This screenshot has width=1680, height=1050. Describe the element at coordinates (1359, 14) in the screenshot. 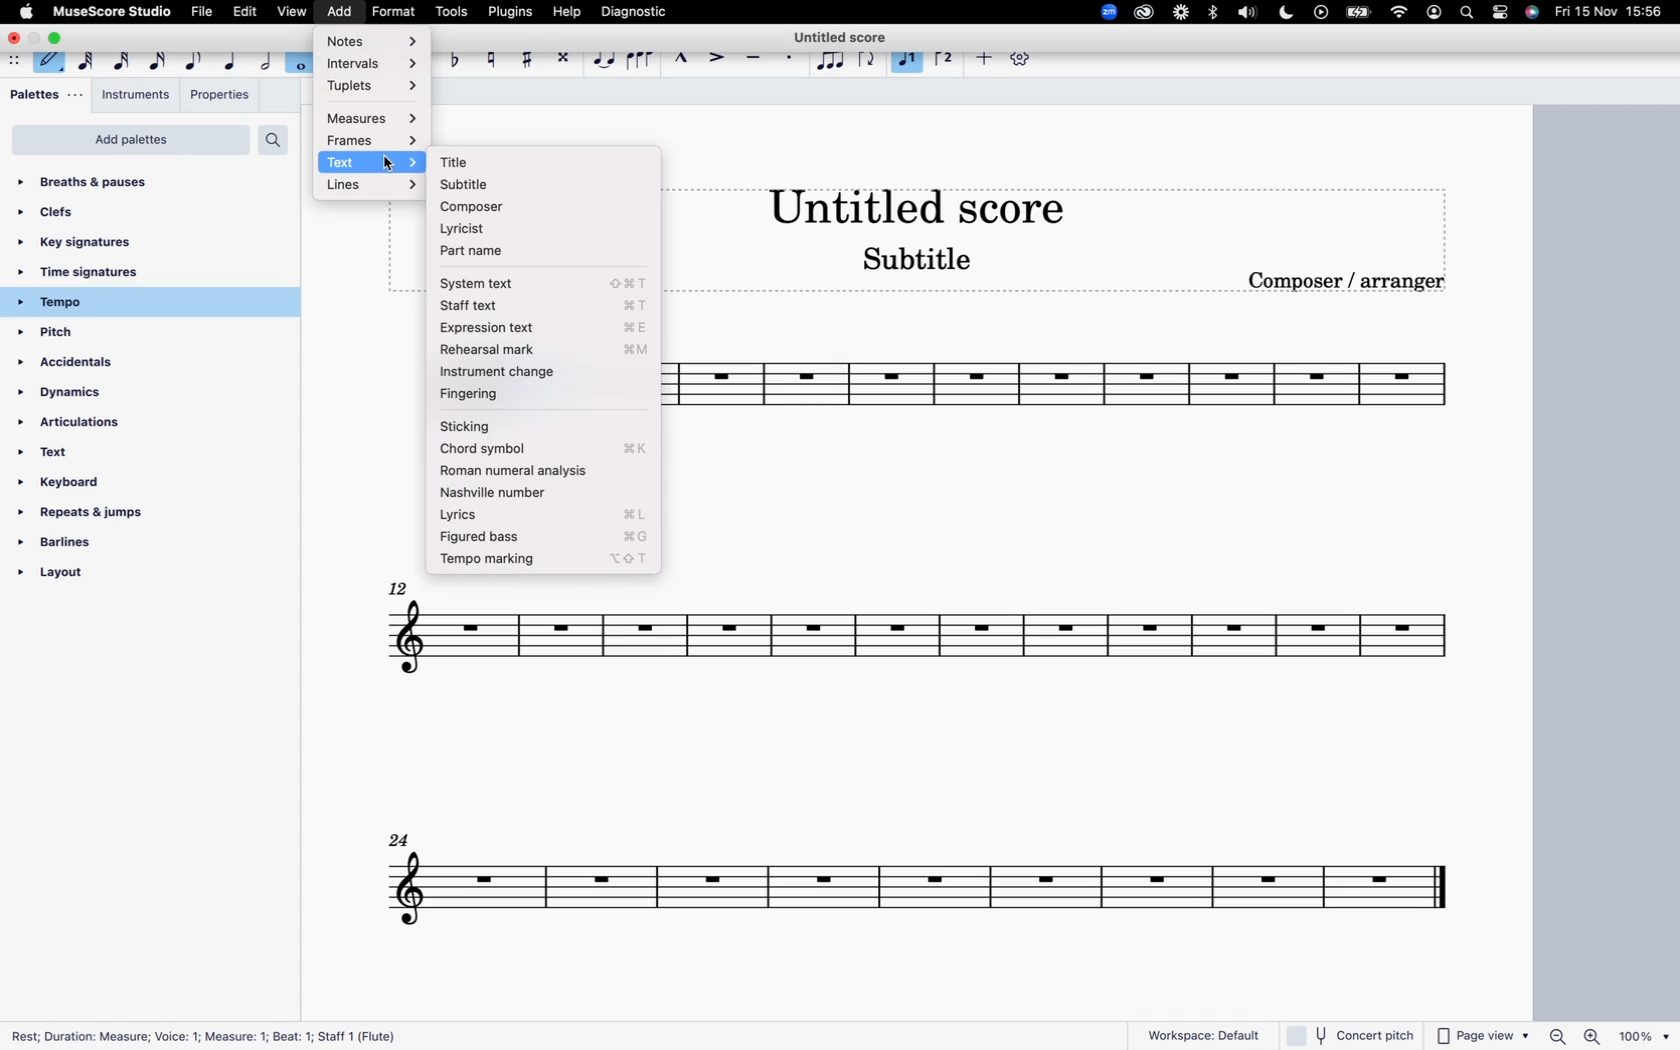

I see `battery` at that location.